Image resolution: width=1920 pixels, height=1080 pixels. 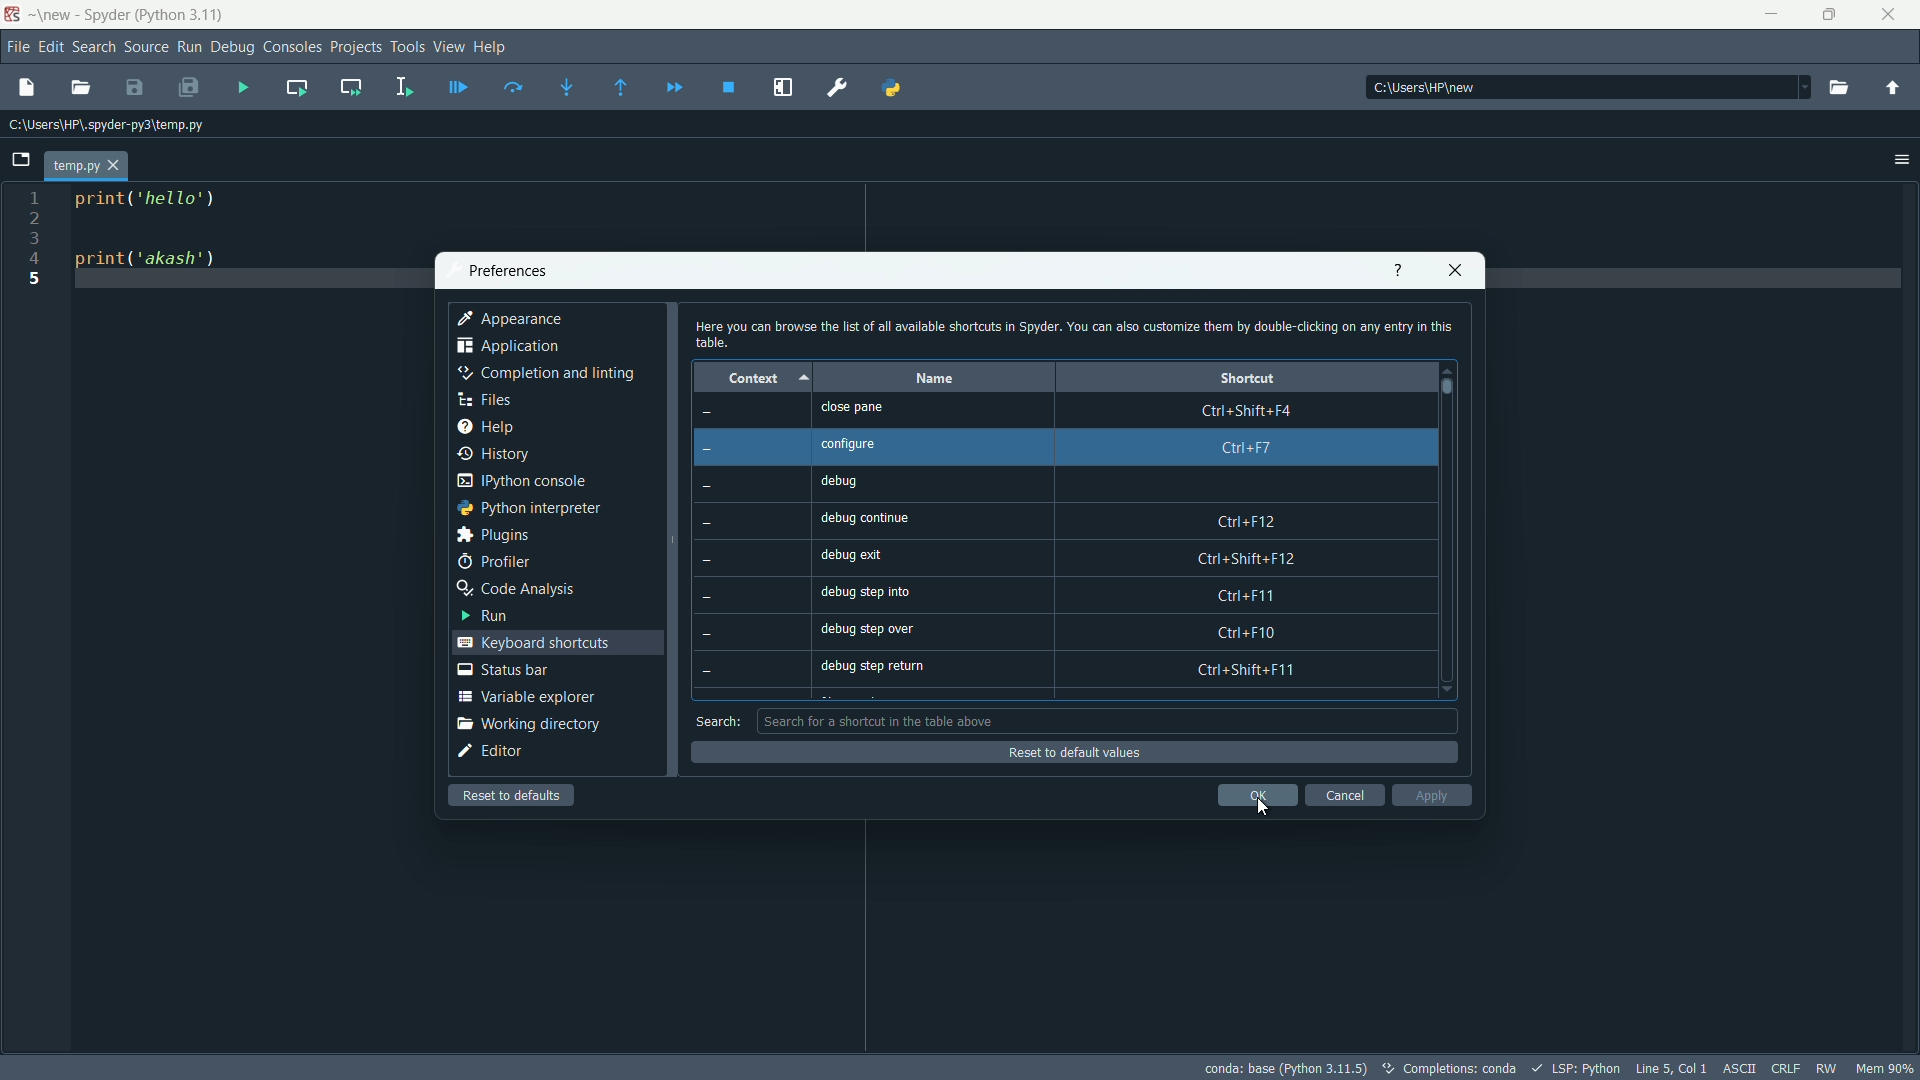 I want to click on \new-Spyder (Python 3.11), so click(x=130, y=15).